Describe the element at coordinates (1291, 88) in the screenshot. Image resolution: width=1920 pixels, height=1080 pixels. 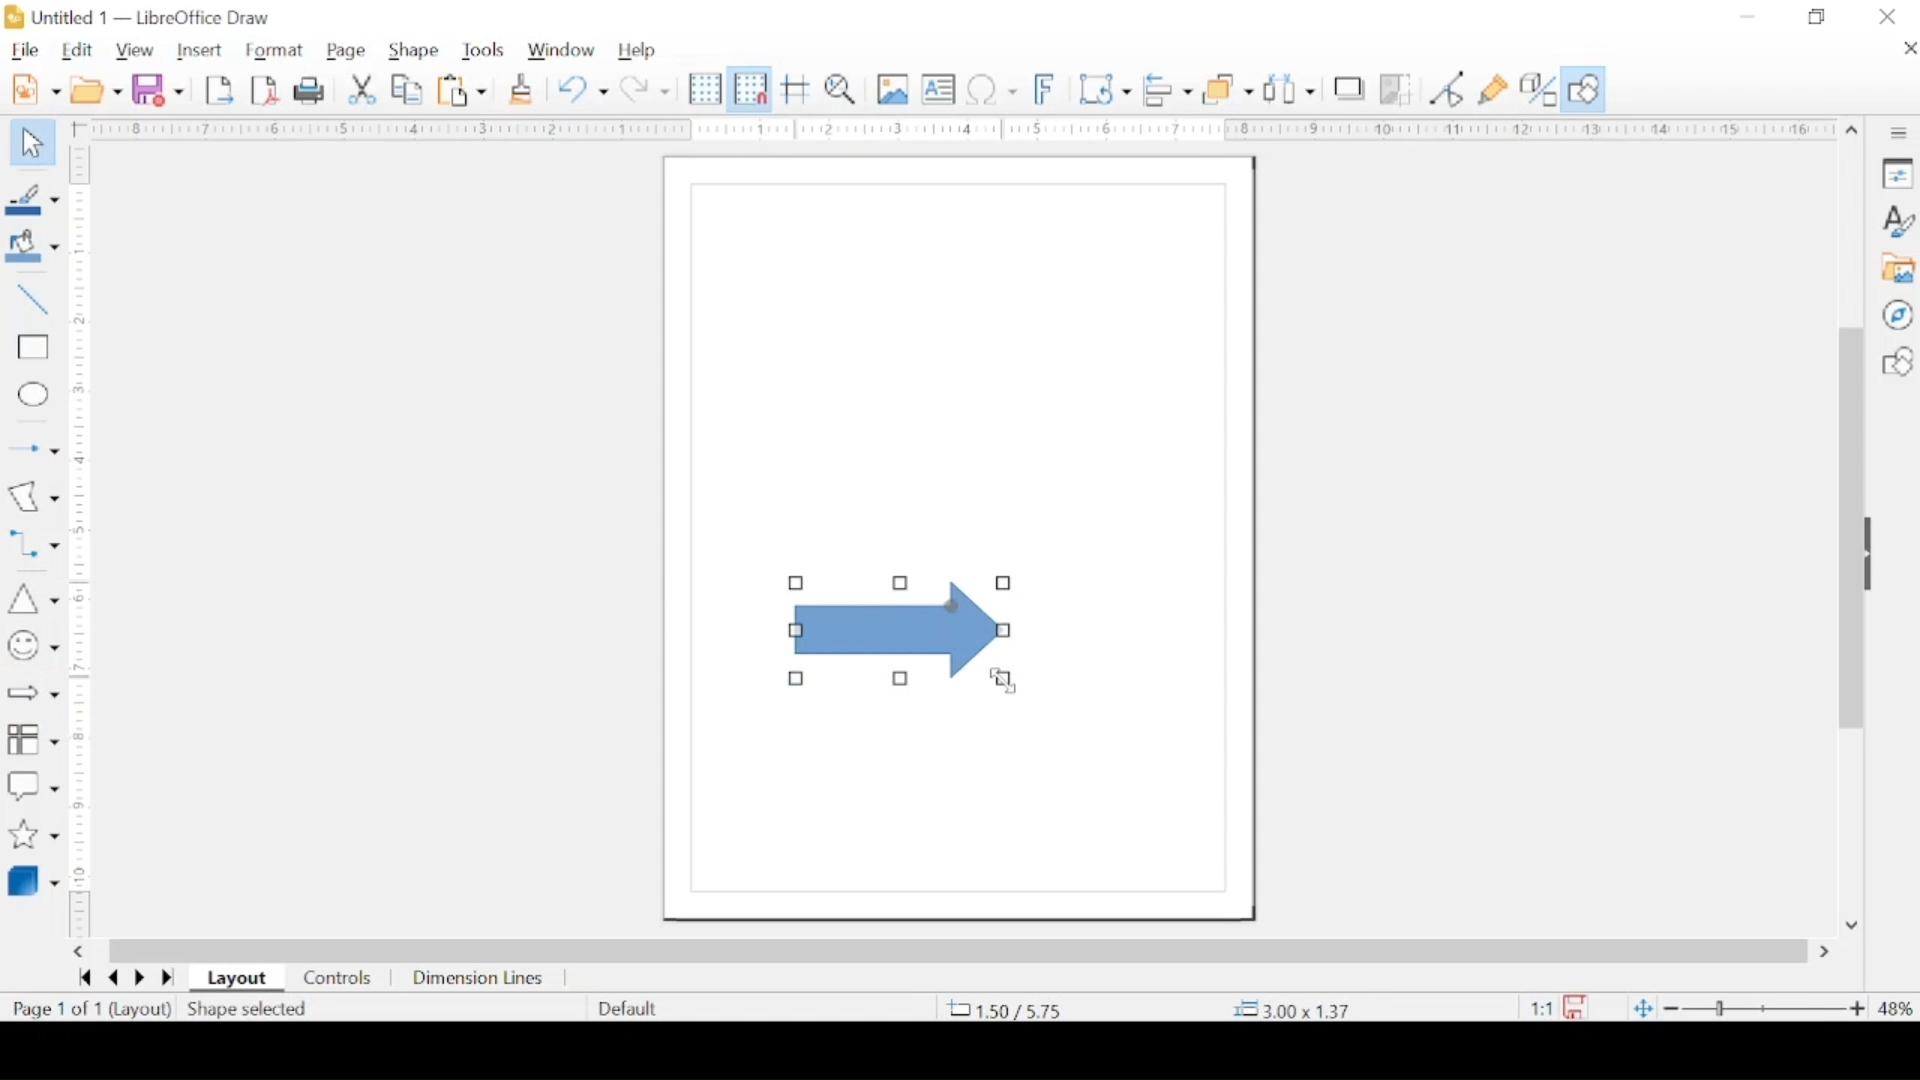
I see `select at least three objects to distribute` at that location.